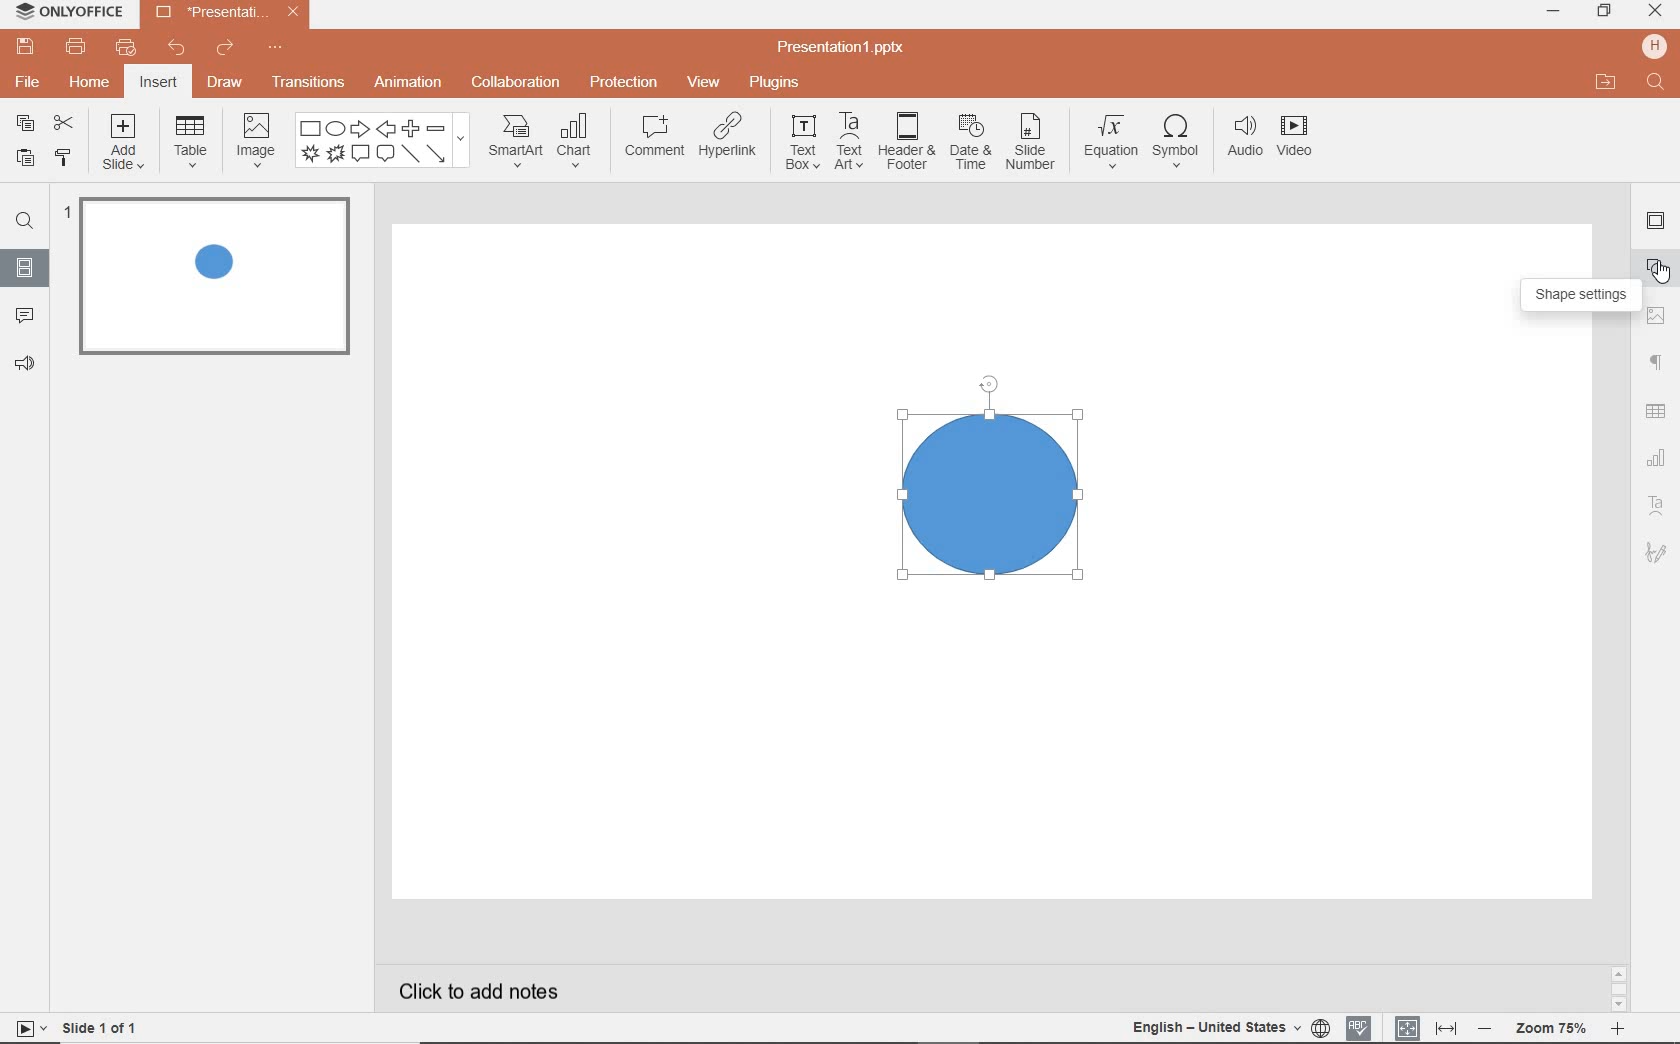  I want to click on table settings, so click(1658, 410).